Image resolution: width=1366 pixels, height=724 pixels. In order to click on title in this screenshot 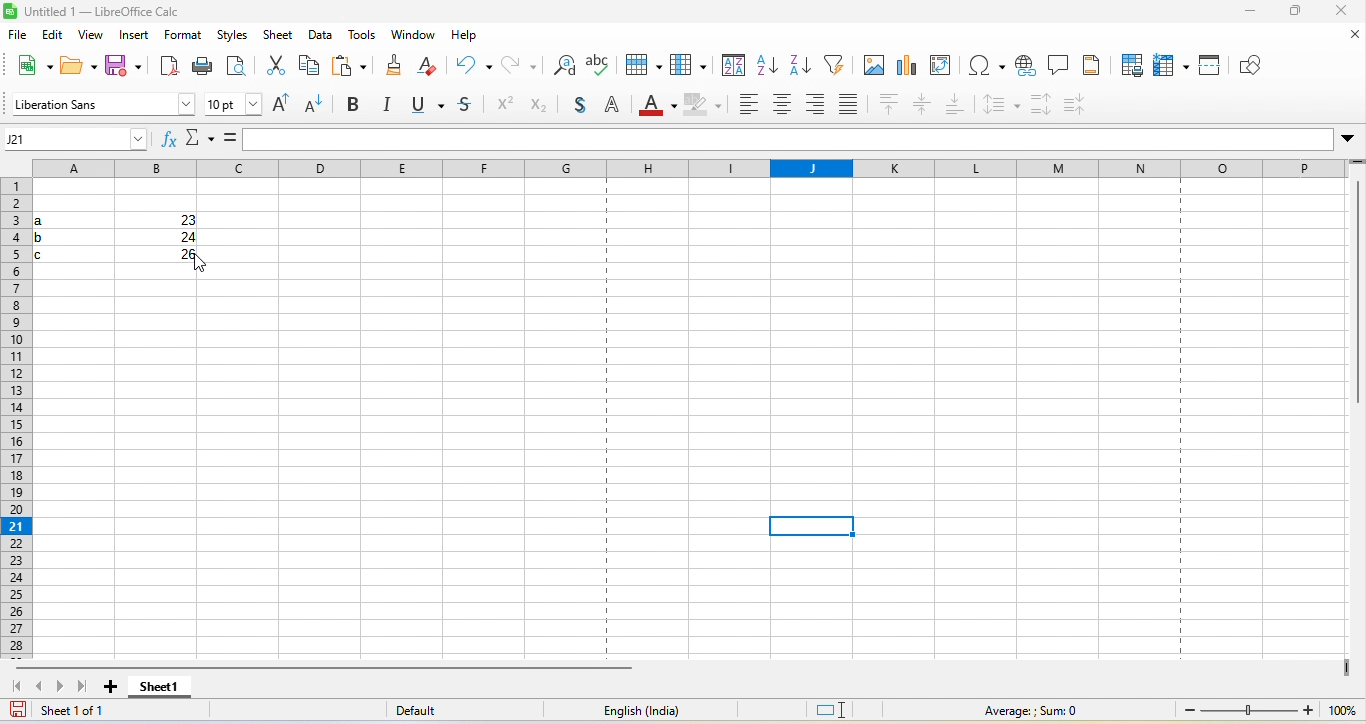, I will do `click(96, 12)`.